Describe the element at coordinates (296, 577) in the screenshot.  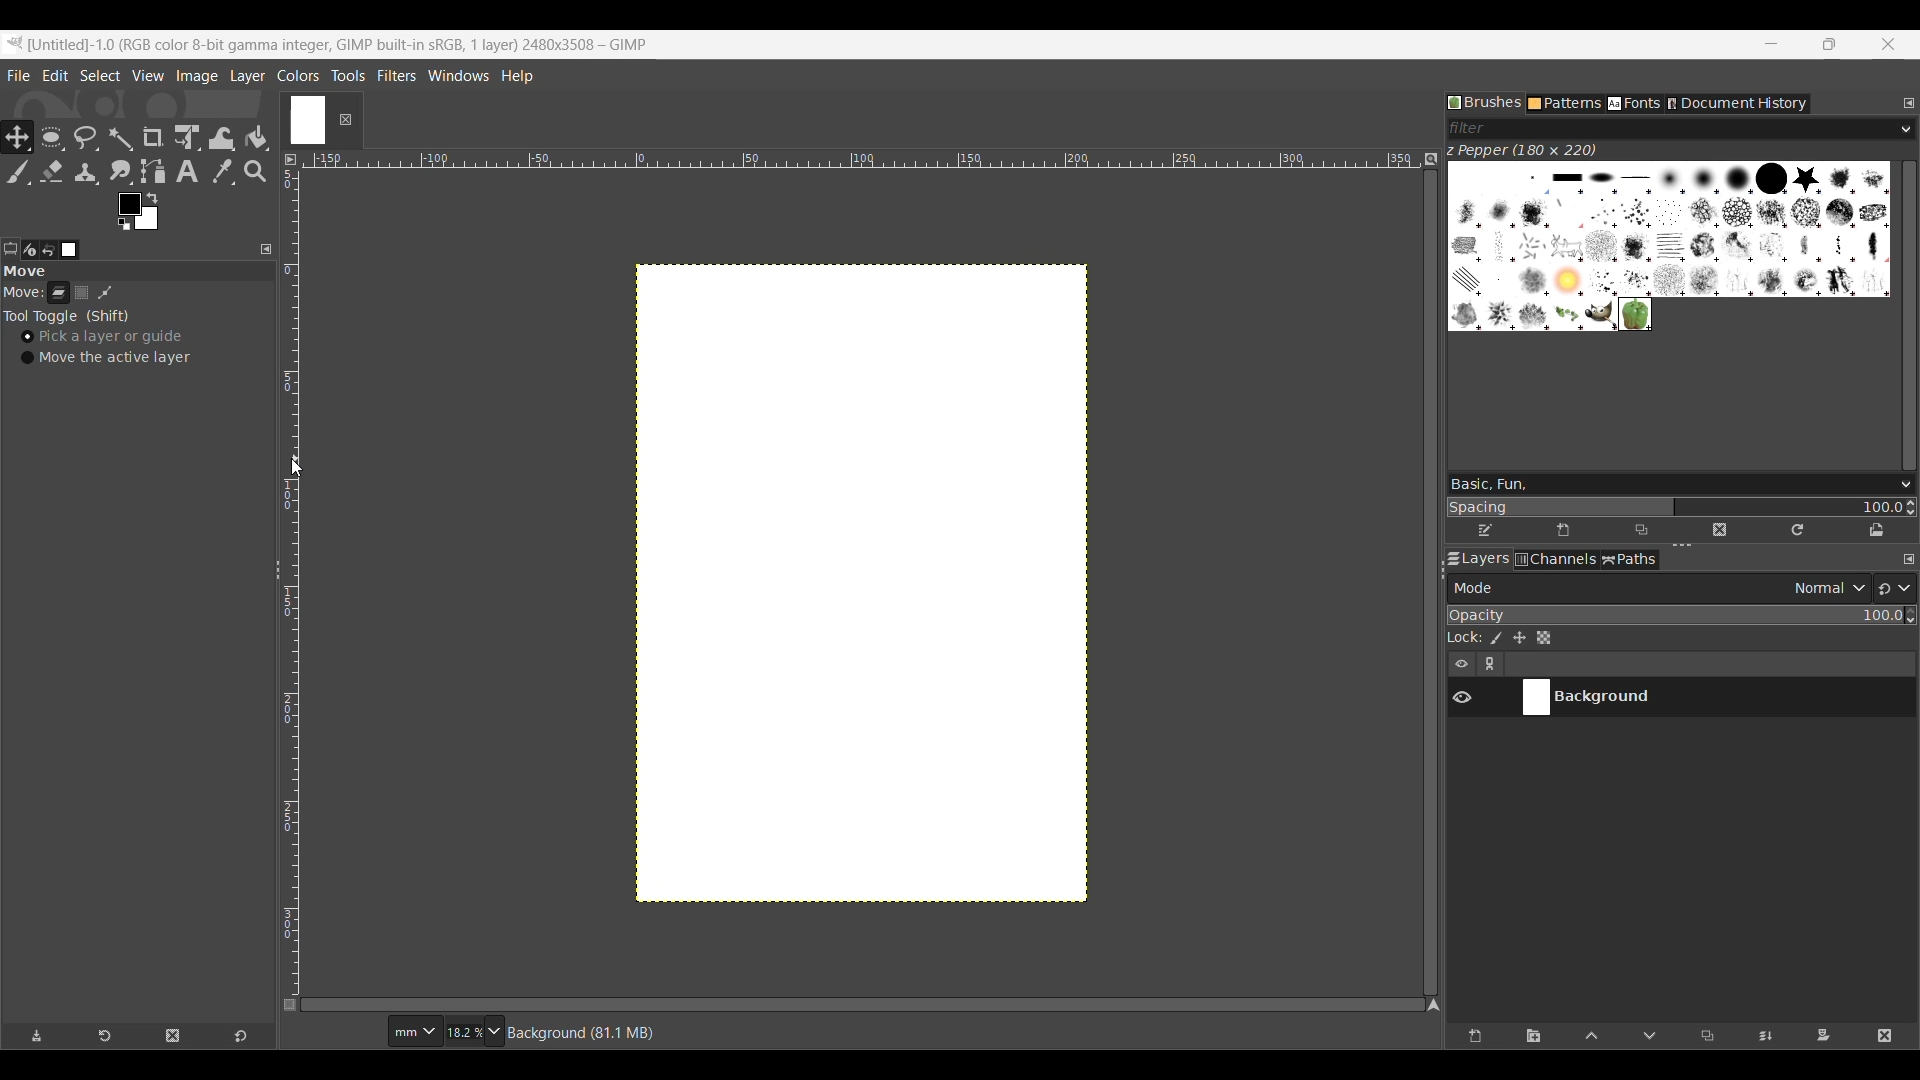
I see `Vertical ruler` at that location.